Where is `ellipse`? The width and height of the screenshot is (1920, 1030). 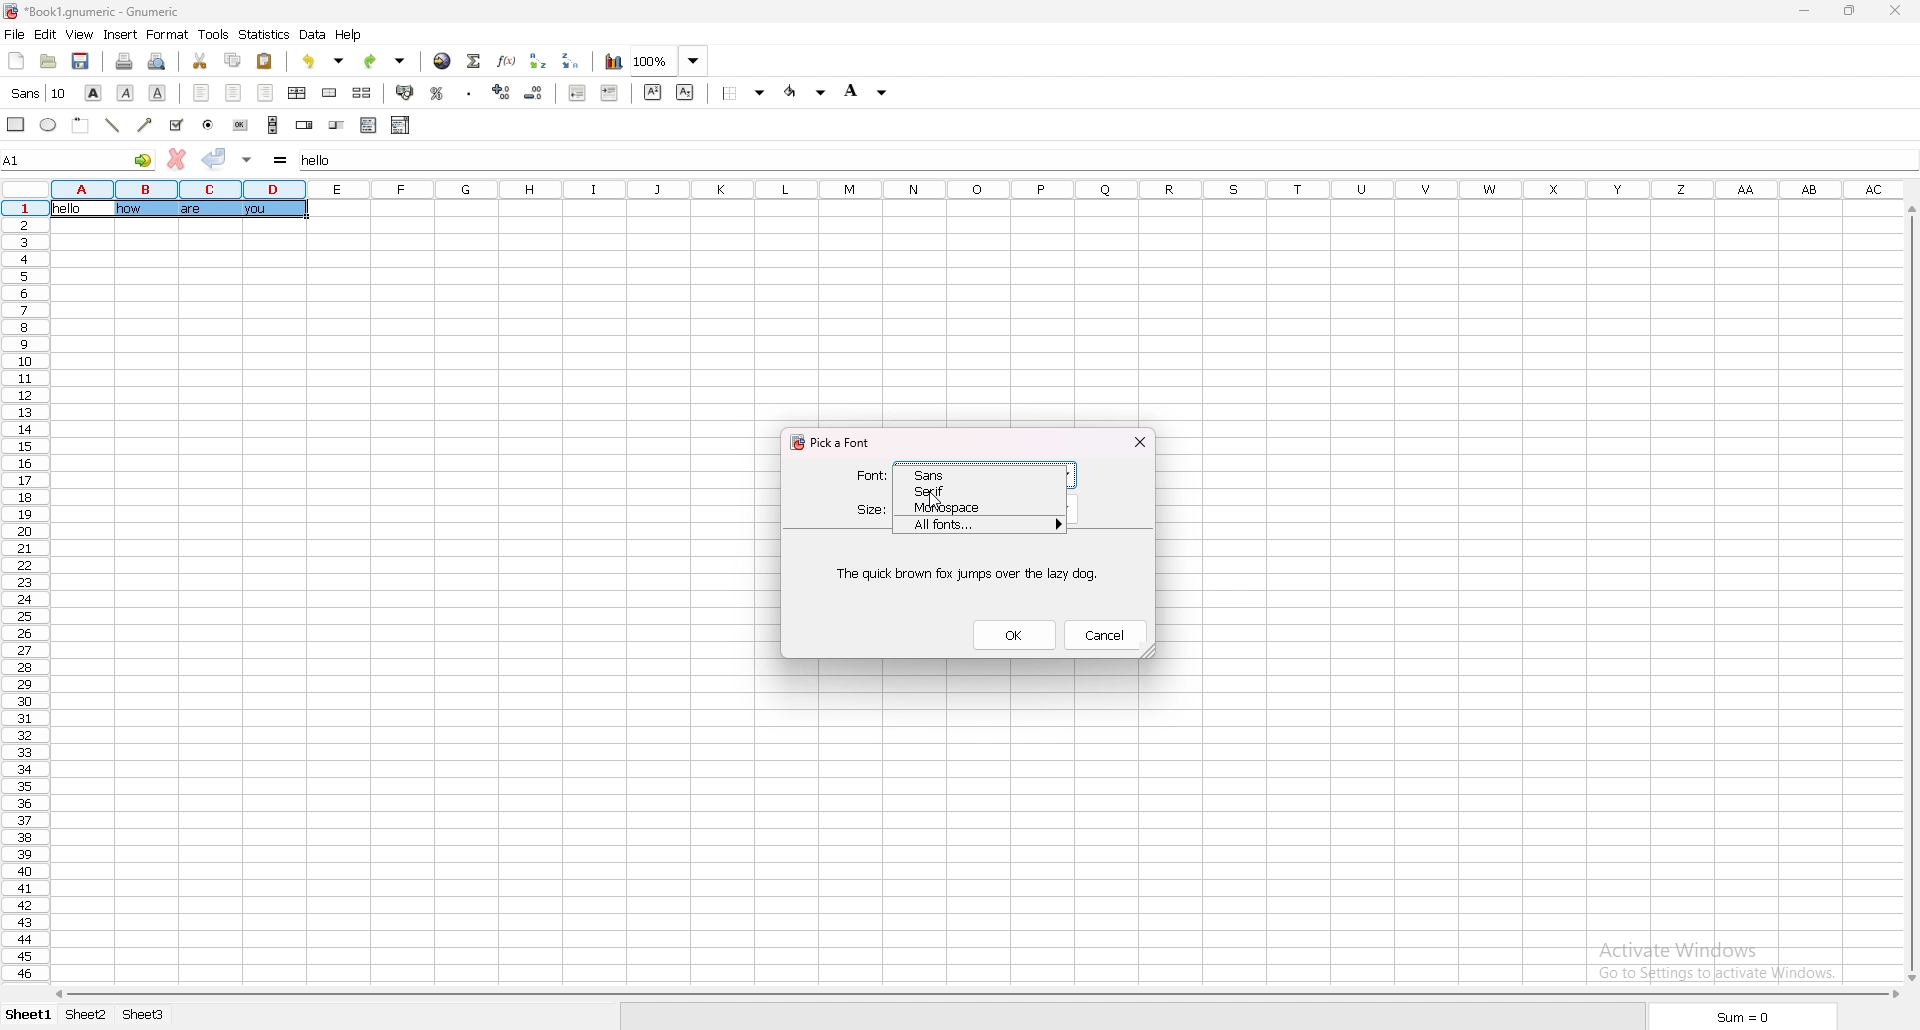 ellipse is located at coordinates (47, 125).